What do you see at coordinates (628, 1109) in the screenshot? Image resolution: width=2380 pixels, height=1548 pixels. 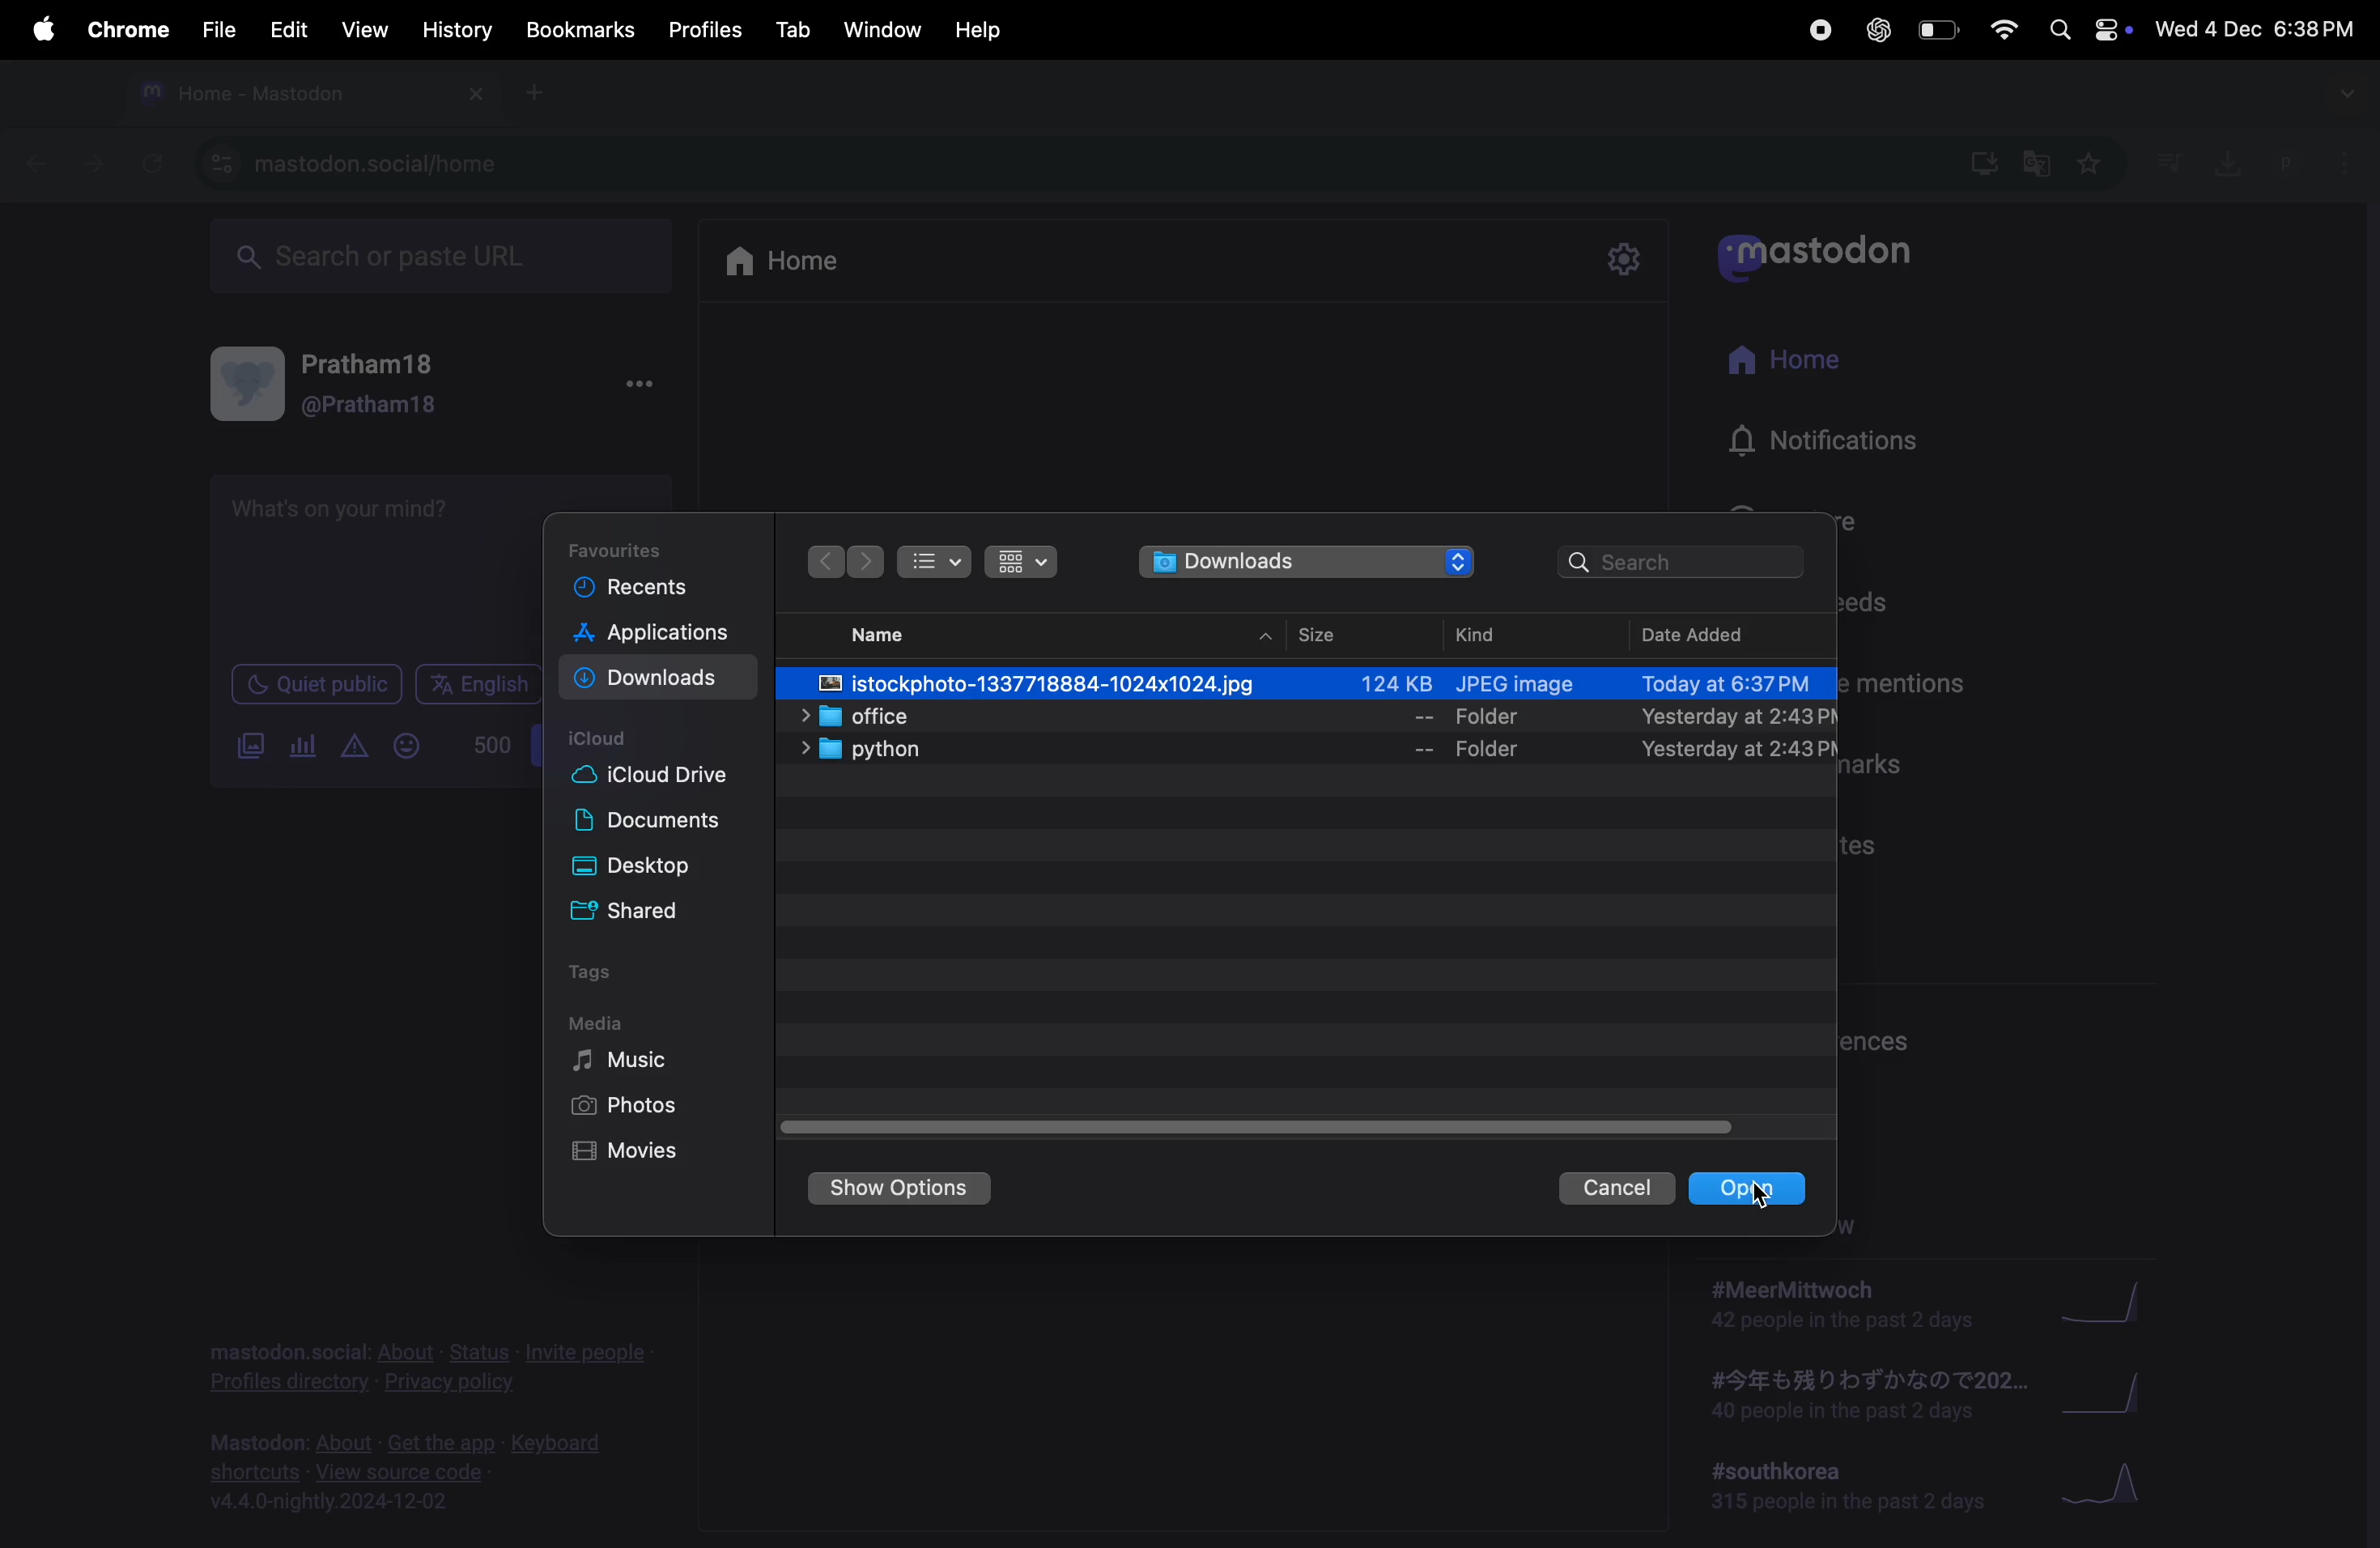 I see `photos` at bounding box center [628, 1109].